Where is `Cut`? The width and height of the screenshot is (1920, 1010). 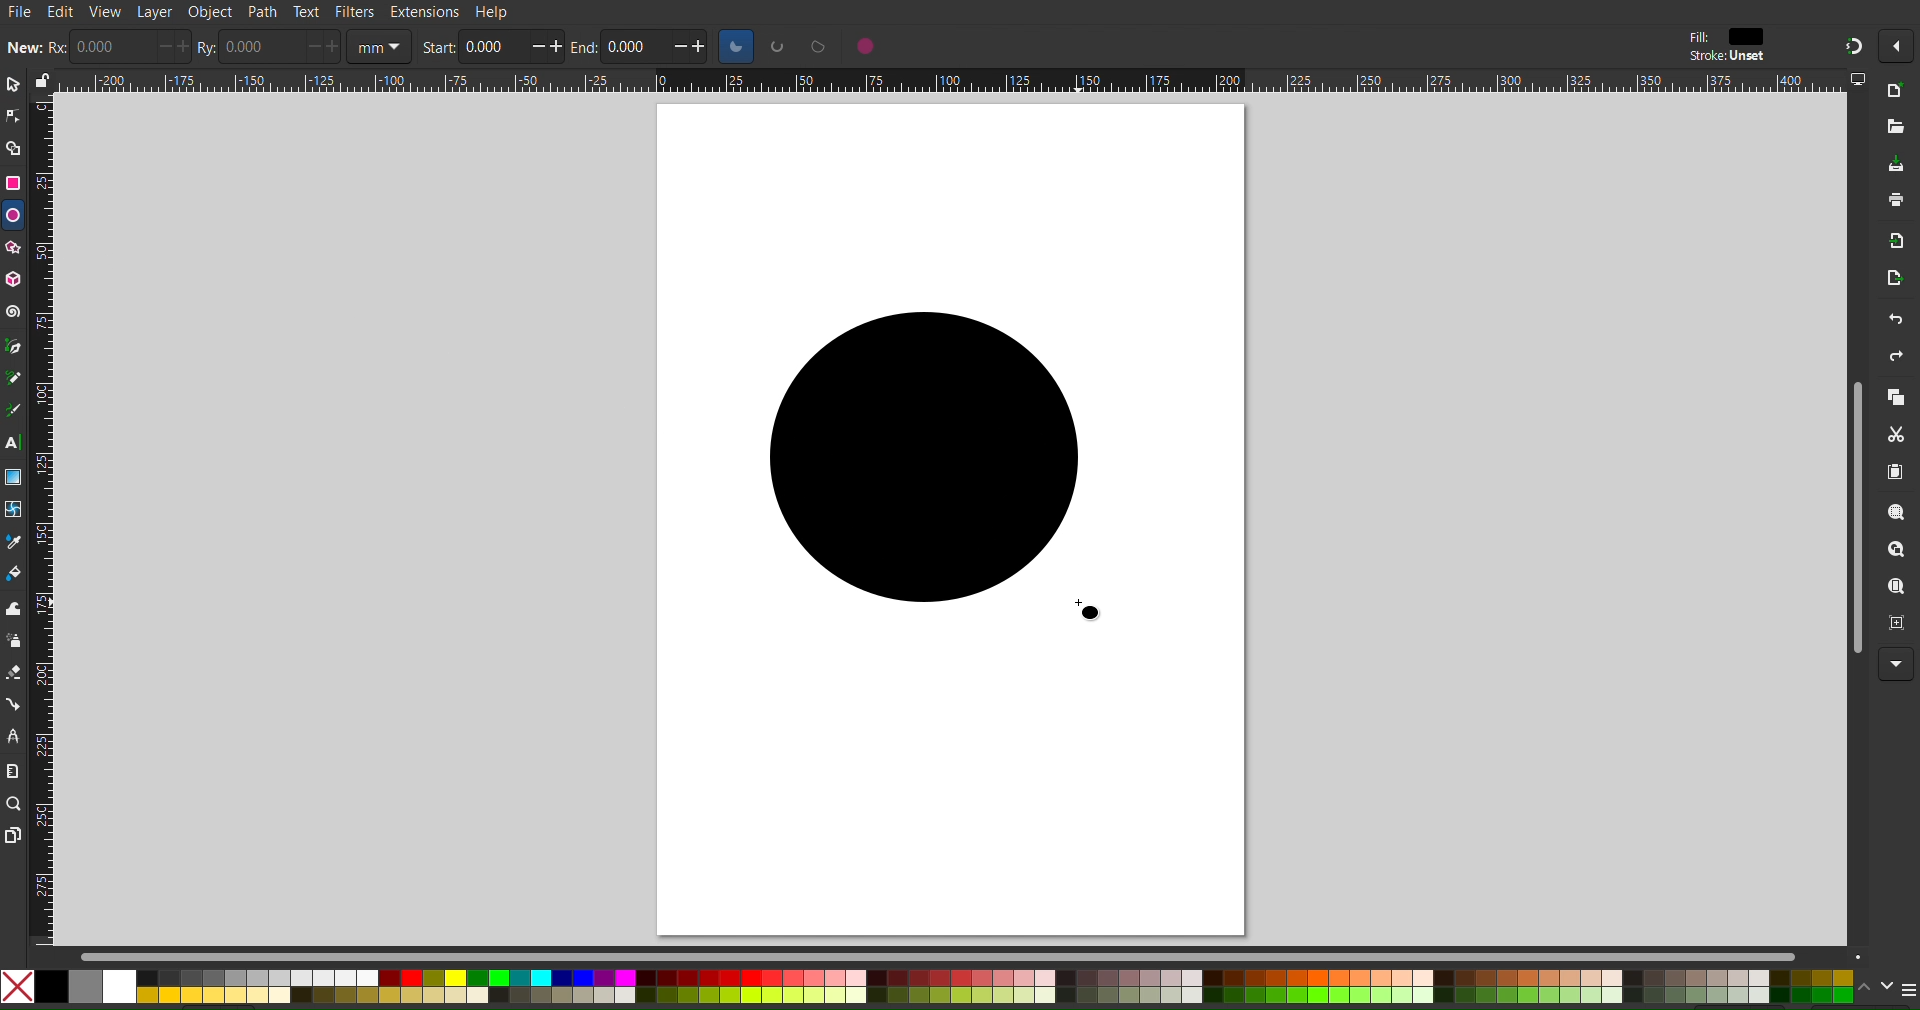 Cut is located at coordinates (1895, 435).